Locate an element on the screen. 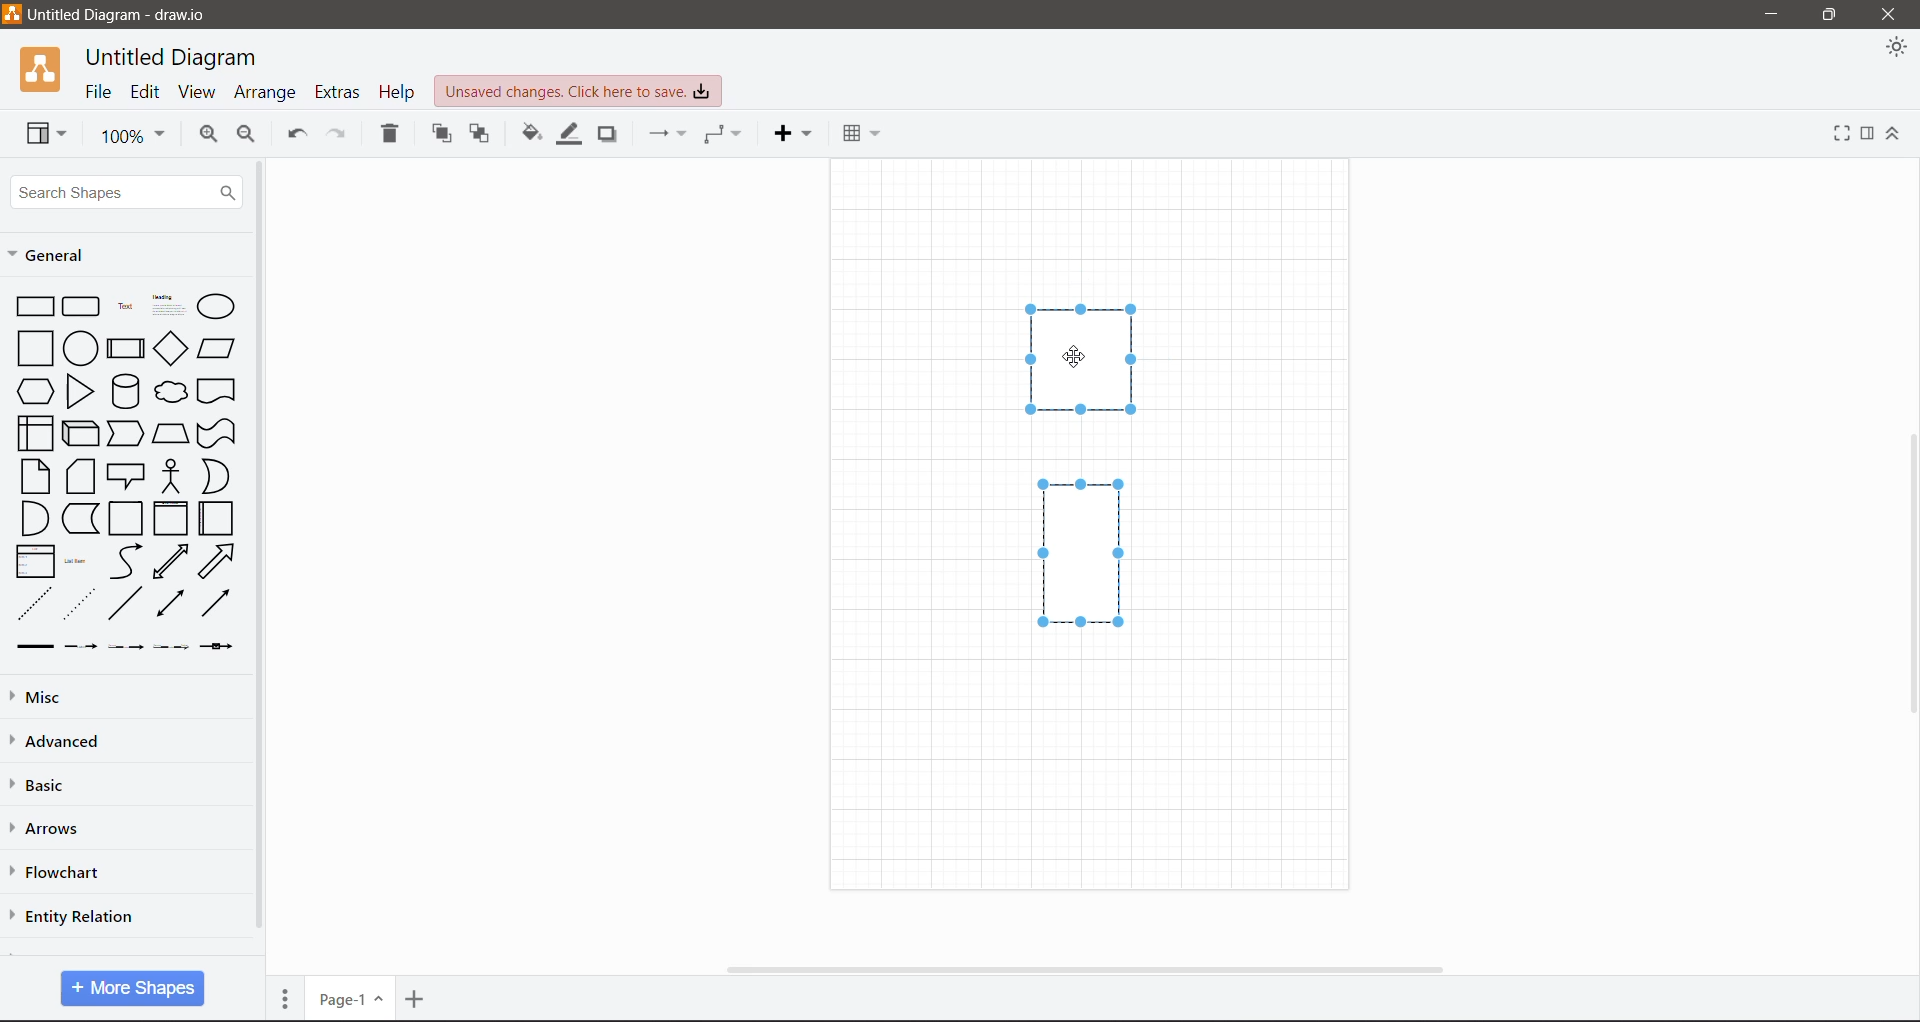 This screenshot has width=1920, height=1022. Minimize is located at coordinates (1772, 15).